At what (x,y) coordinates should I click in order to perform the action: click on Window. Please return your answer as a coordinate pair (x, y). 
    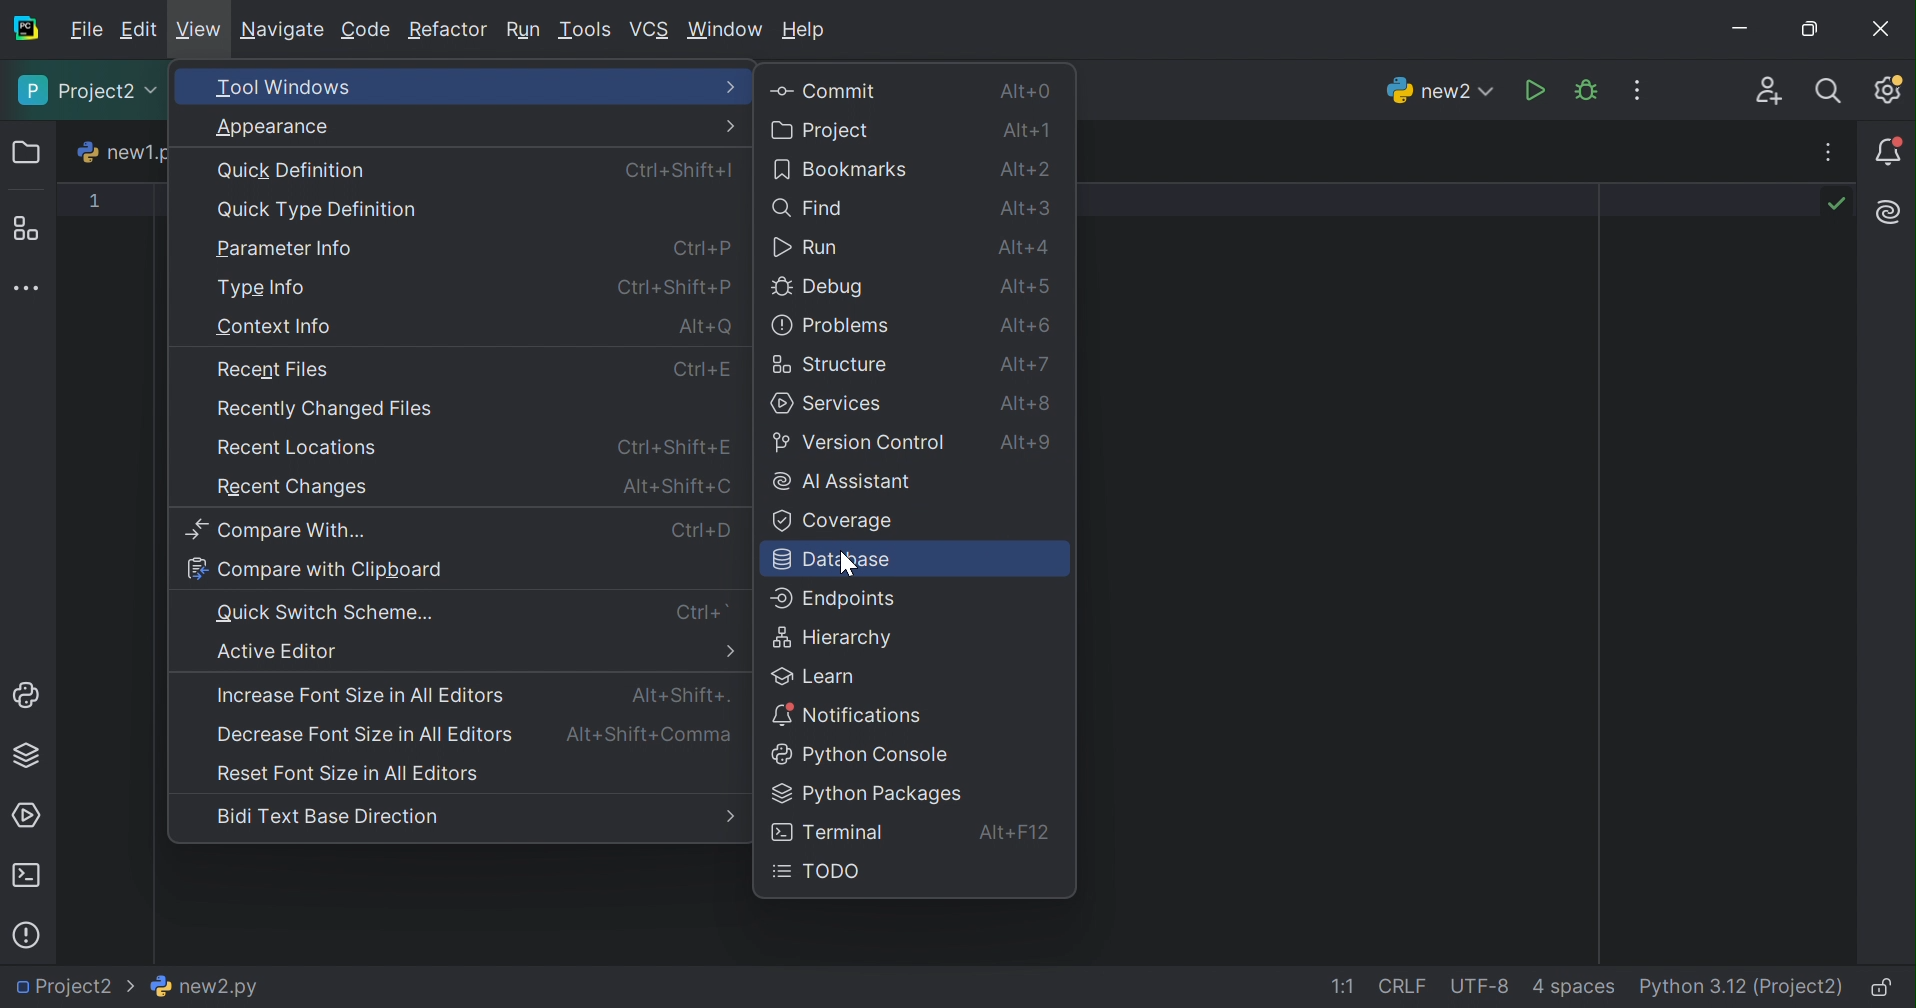
    Looking at the image, I should click on (726, 31).